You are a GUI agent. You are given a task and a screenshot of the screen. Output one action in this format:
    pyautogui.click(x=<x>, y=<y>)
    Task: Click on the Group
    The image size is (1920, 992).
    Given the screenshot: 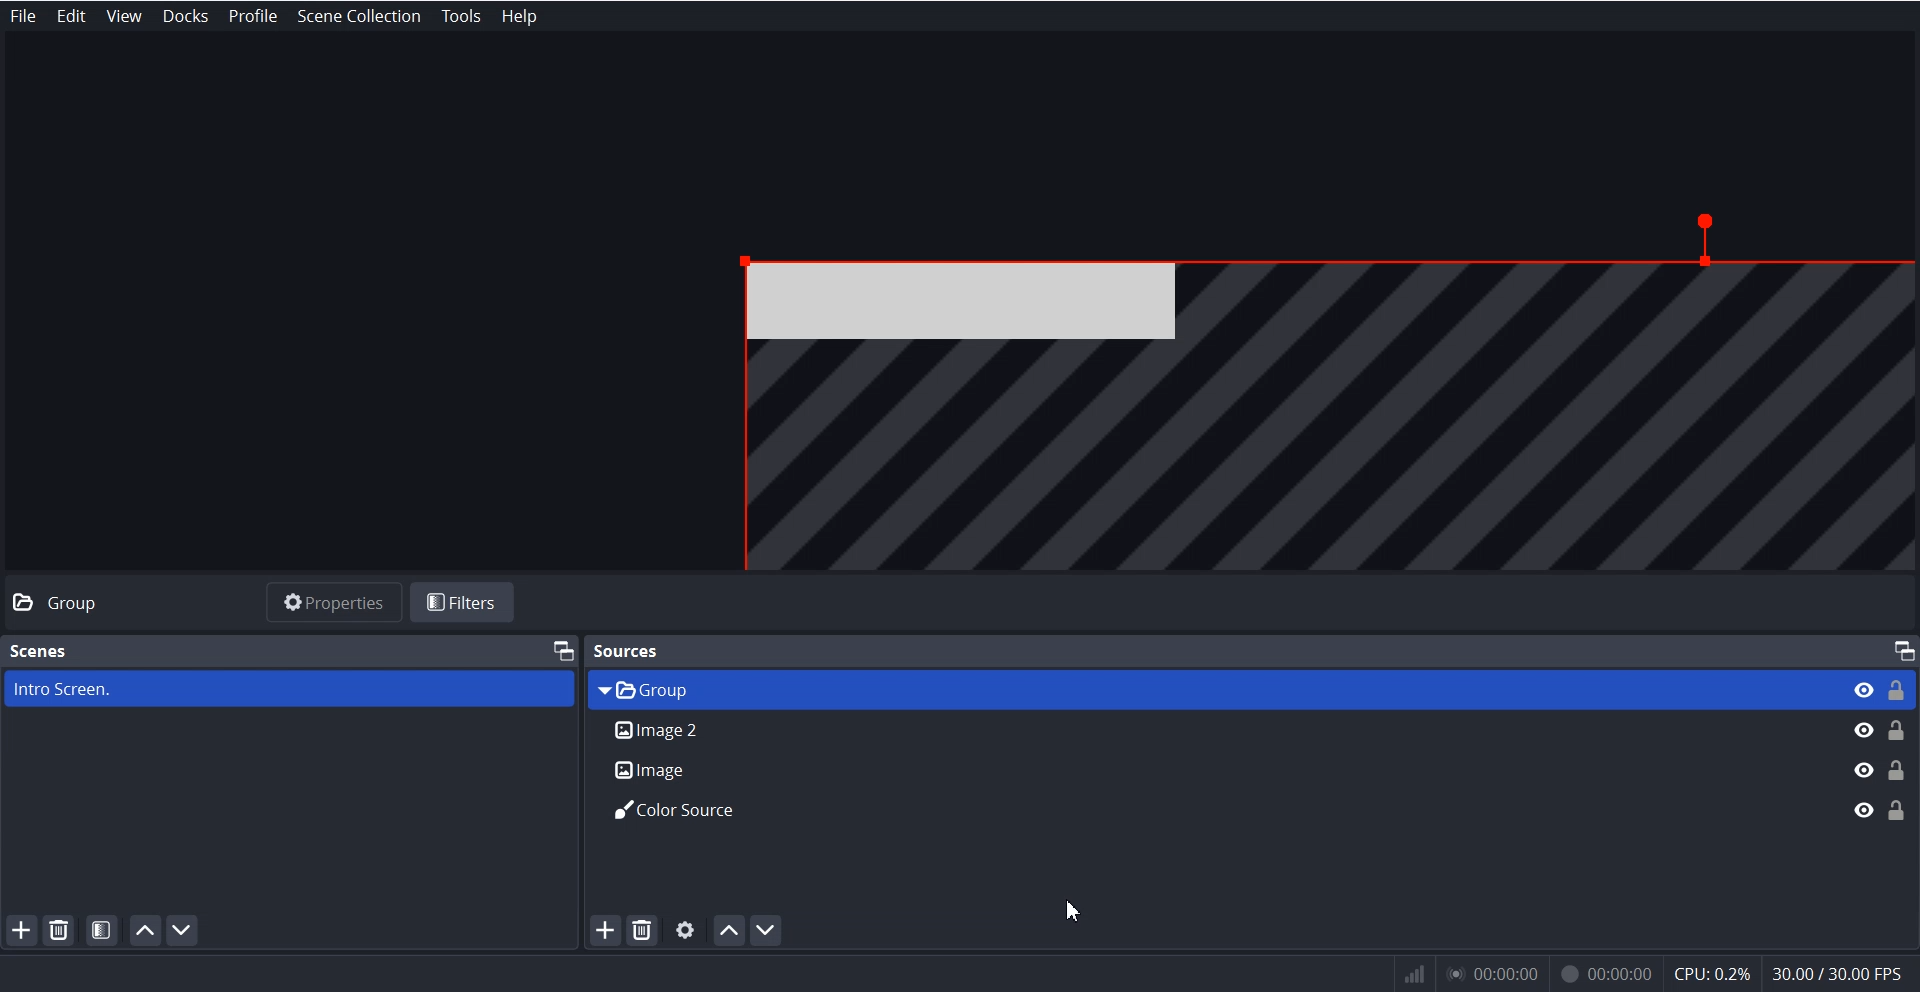 What is the action you would take?
    pyautogui.click(x=87, y=603)
    